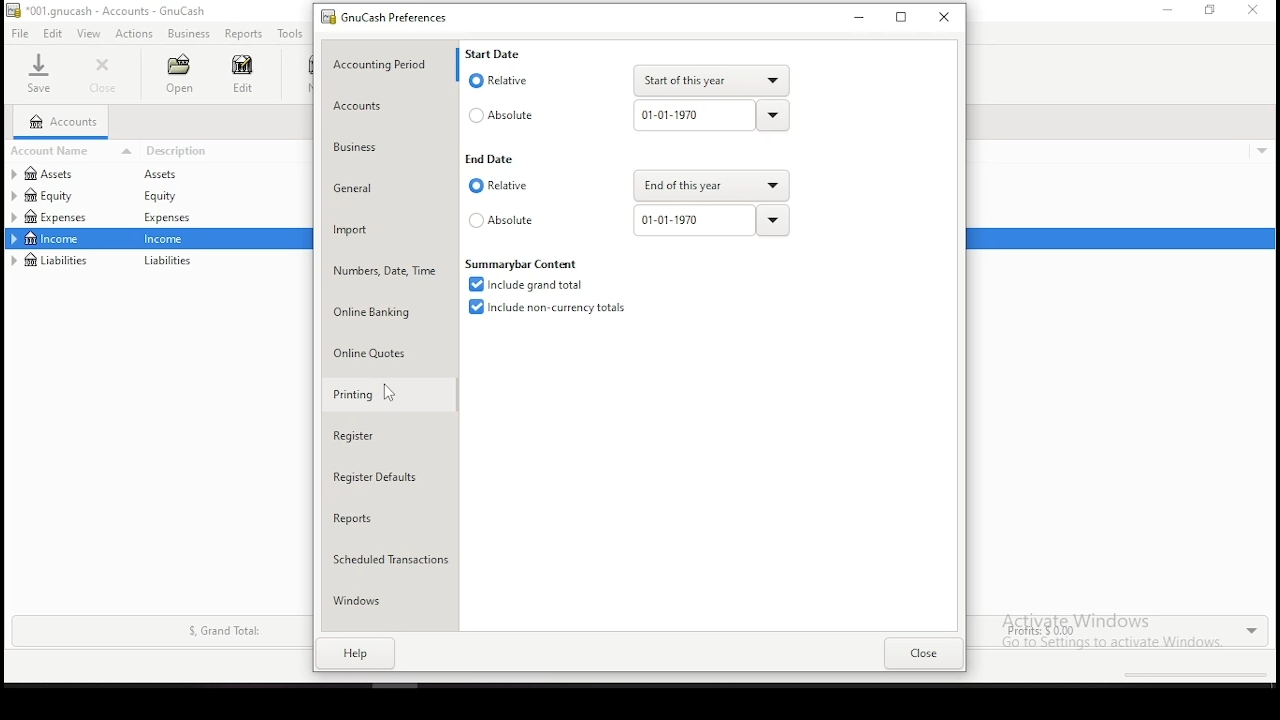 Image resolution: width=1280 pixels, height=720 pixels. What do you see at coordinates (856, 18) in the screenshot?
I see `minimize` at bounding box center [856, 18].